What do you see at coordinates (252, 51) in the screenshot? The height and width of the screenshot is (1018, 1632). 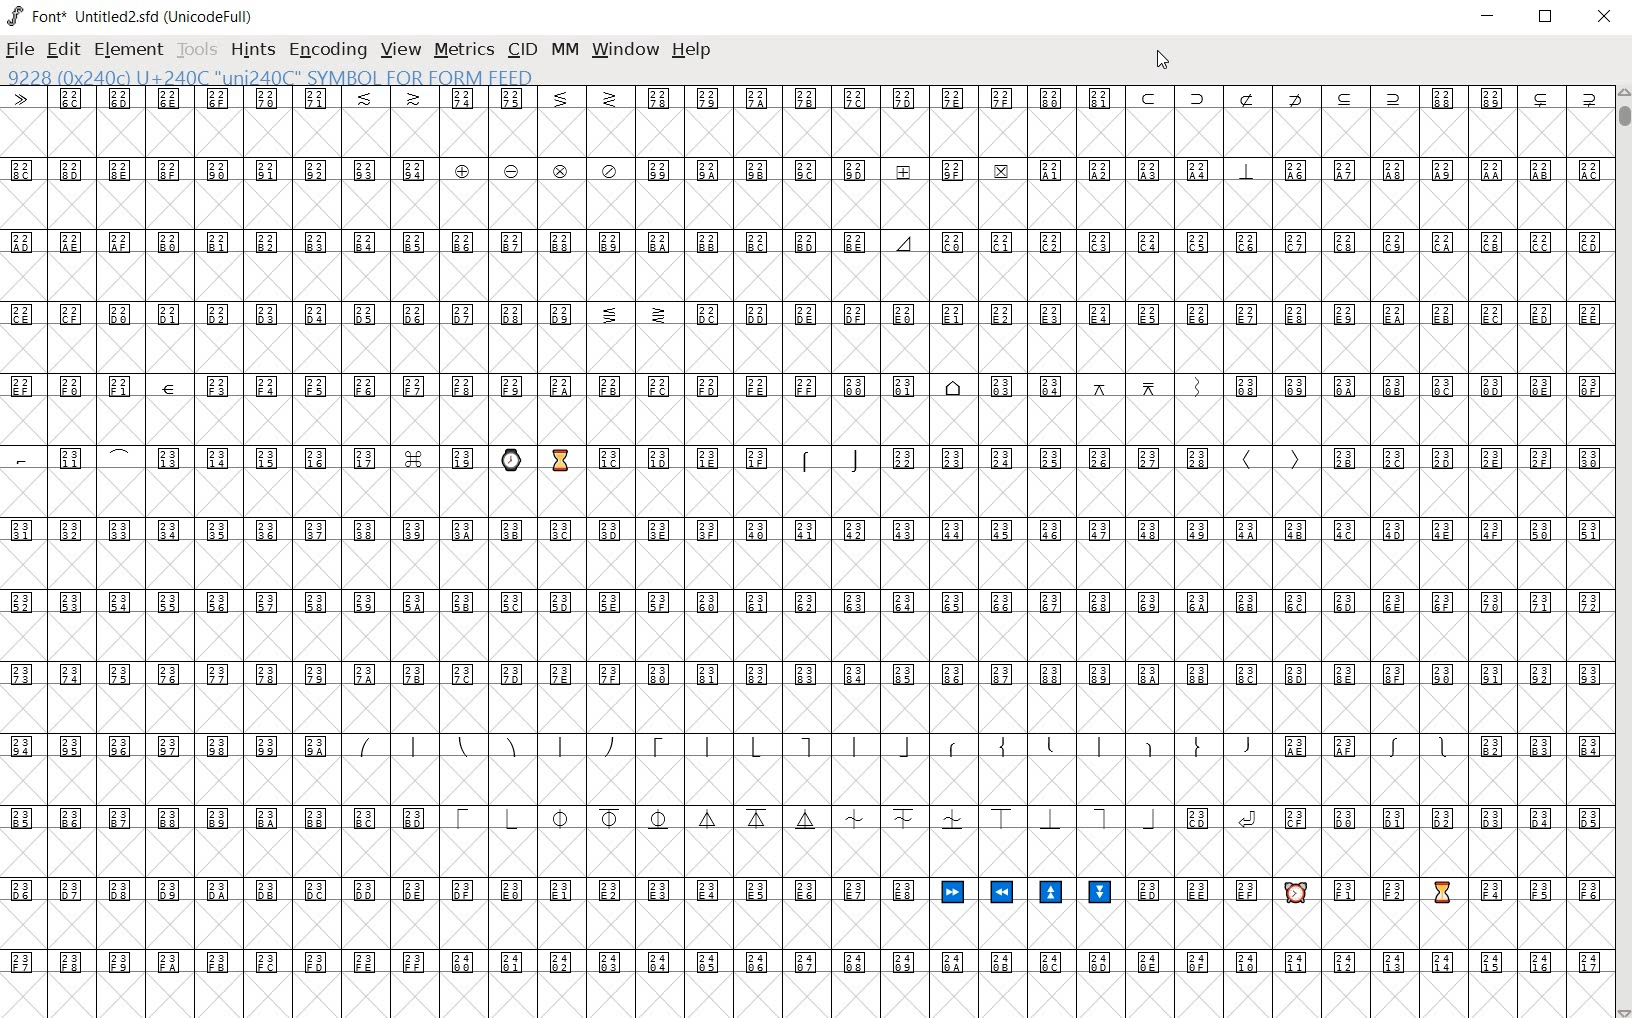 I see `hints` at bounding box center [252, 51].